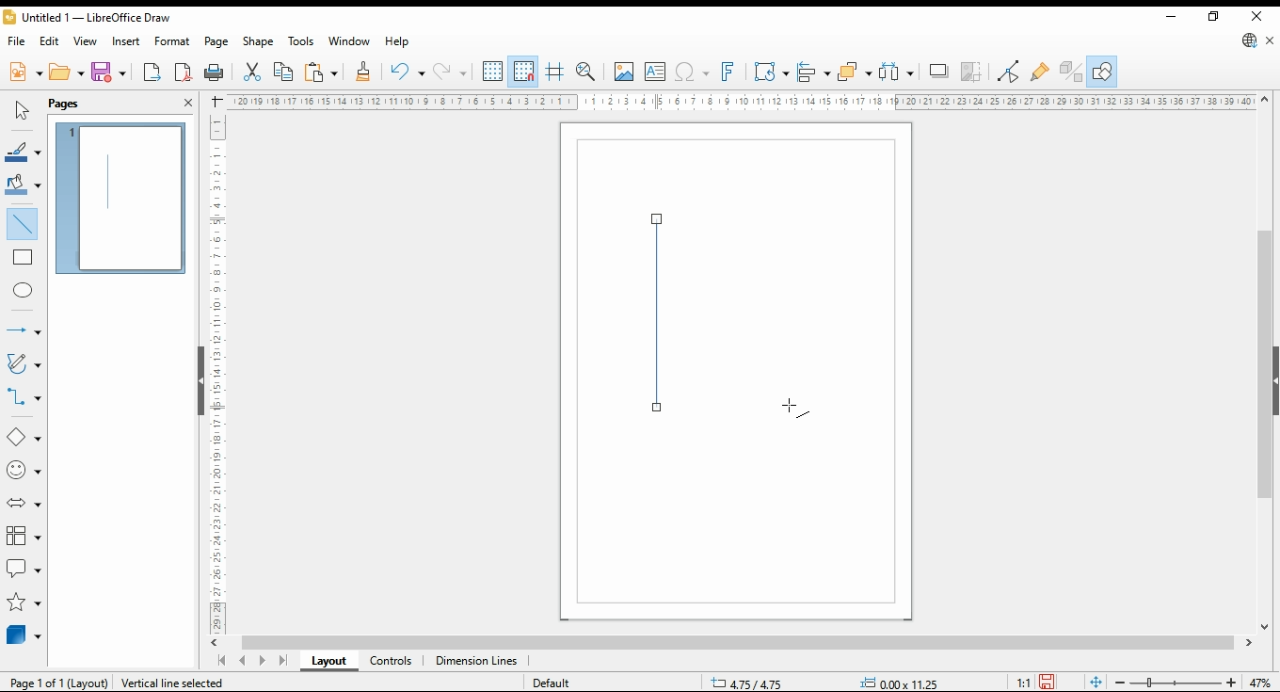  I want to click on insert special character, so click(690, 72).